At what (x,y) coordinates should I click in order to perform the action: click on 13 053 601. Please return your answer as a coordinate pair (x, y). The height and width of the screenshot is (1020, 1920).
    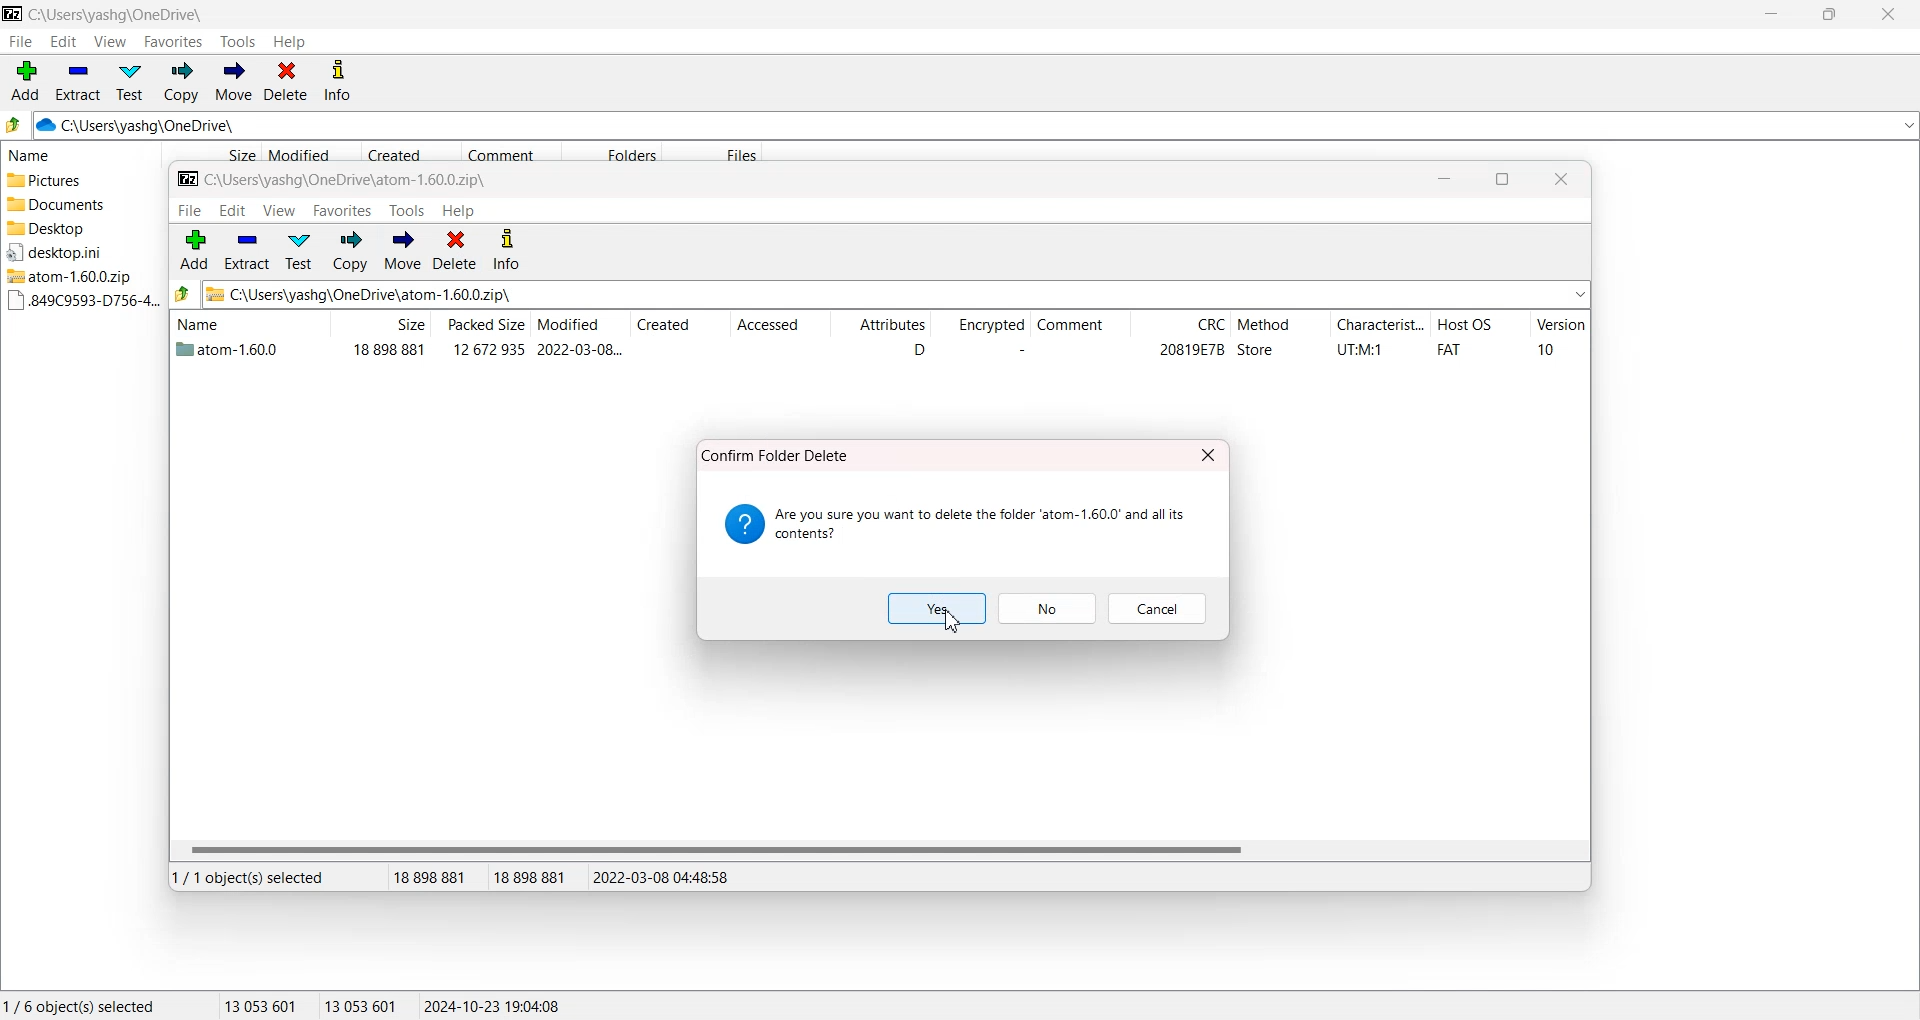
    Looking at the image, I should click on (362, 1005).